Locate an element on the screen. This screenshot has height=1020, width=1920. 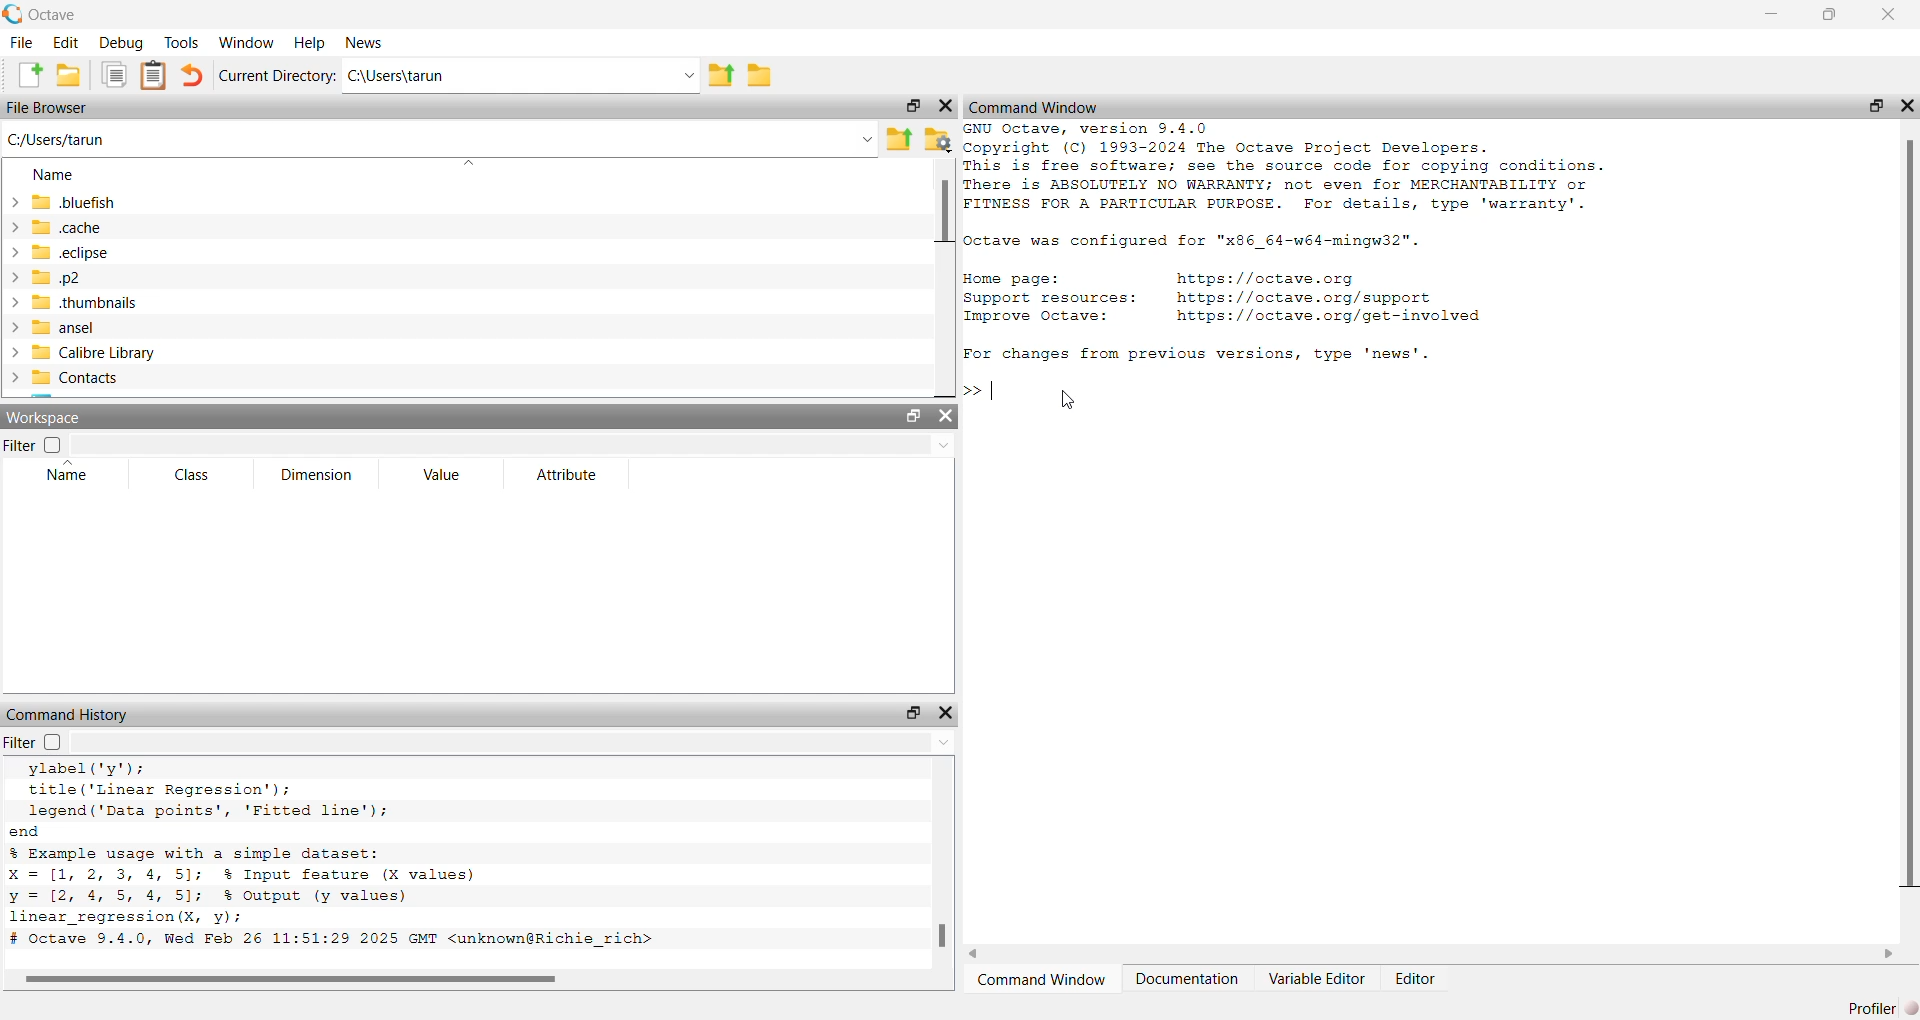
filter input field is located at coordinates (515, 745).